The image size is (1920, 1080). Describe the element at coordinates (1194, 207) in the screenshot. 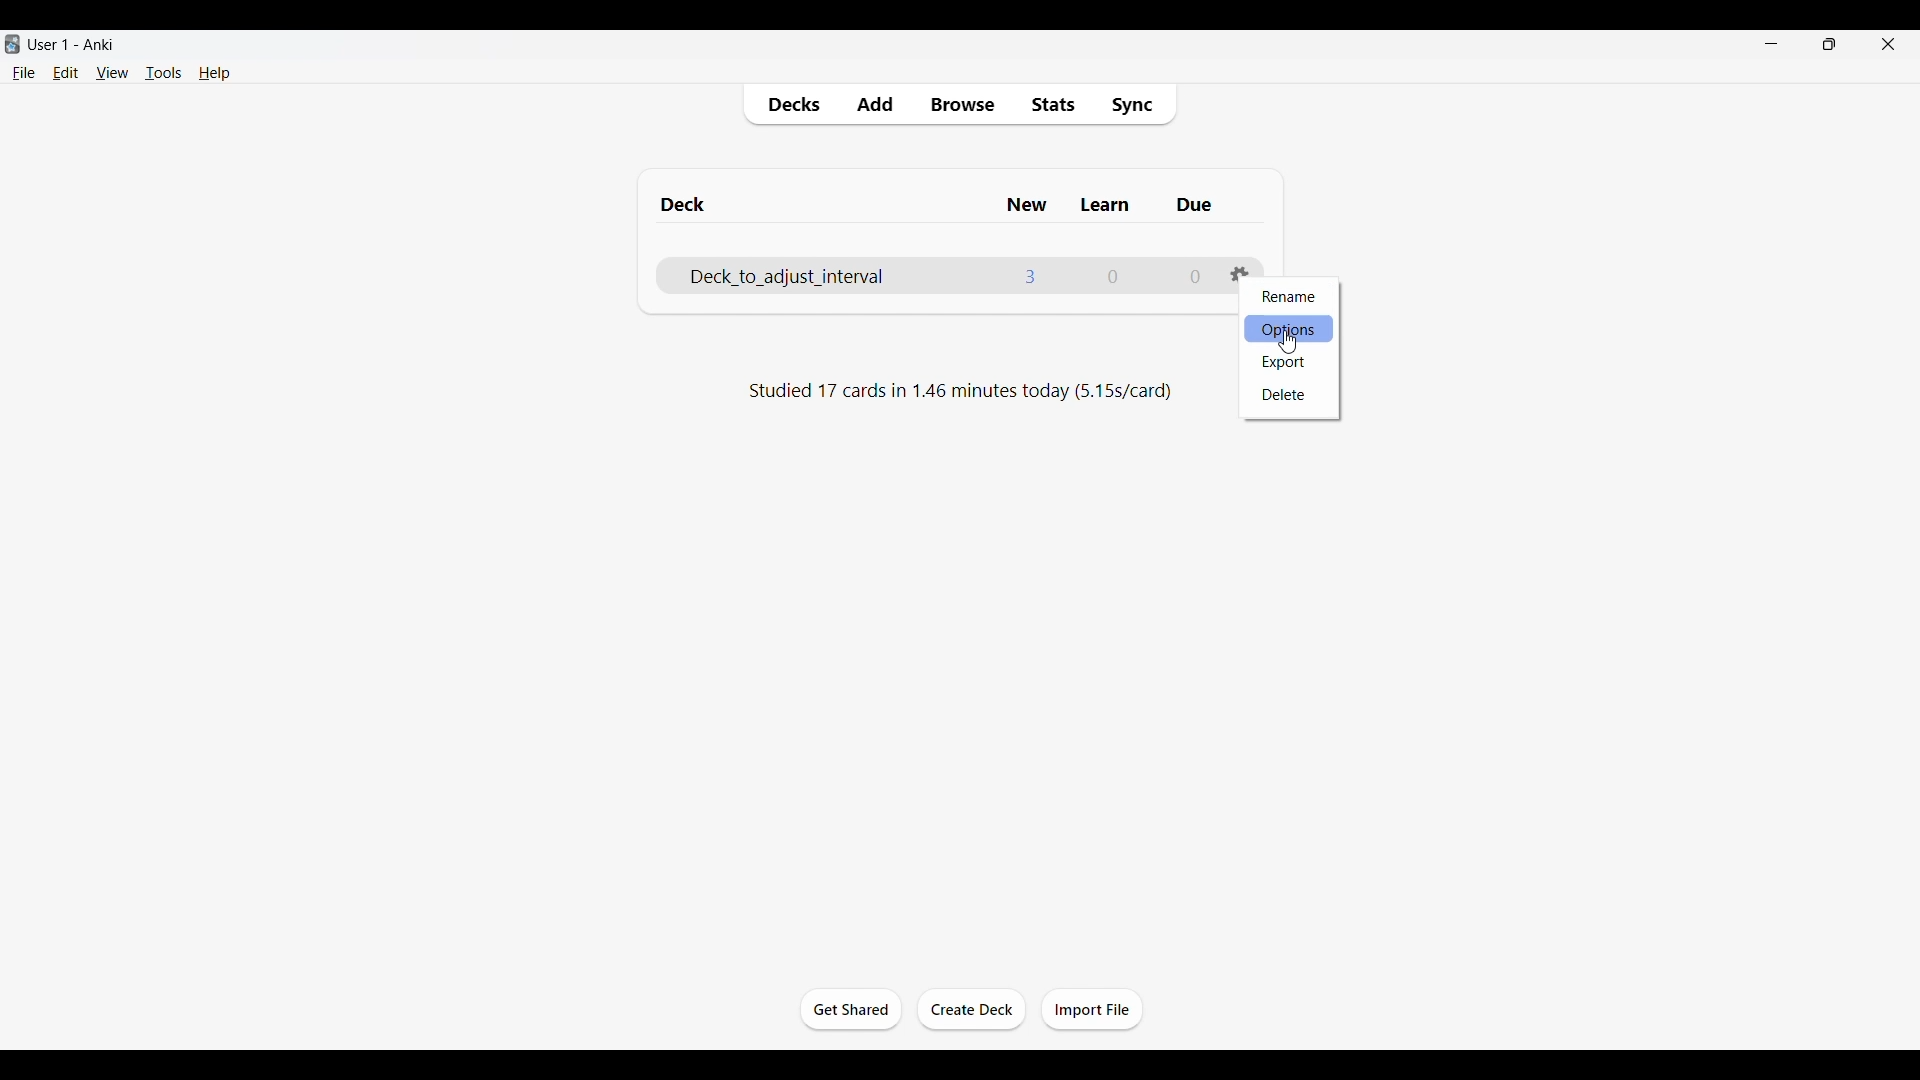

I see `Due column` at that location.